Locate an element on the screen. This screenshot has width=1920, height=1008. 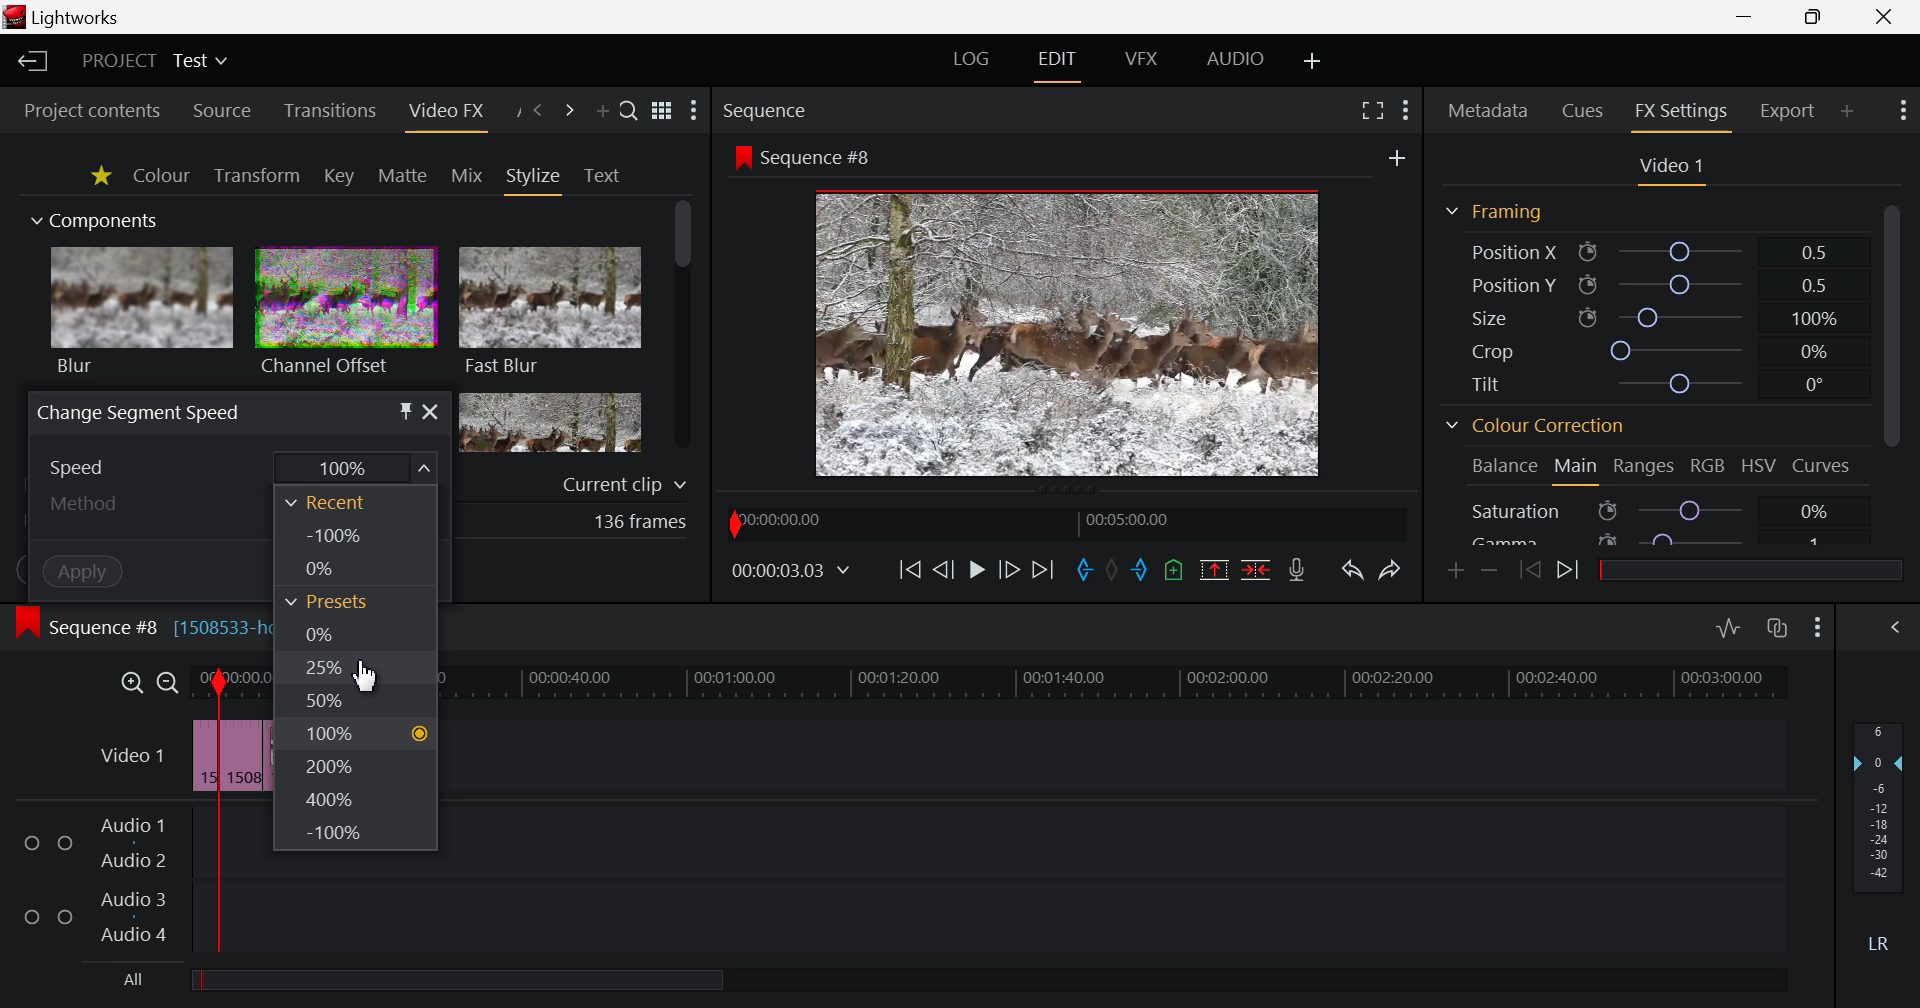
Crop is located at coordinates (1650, 349).